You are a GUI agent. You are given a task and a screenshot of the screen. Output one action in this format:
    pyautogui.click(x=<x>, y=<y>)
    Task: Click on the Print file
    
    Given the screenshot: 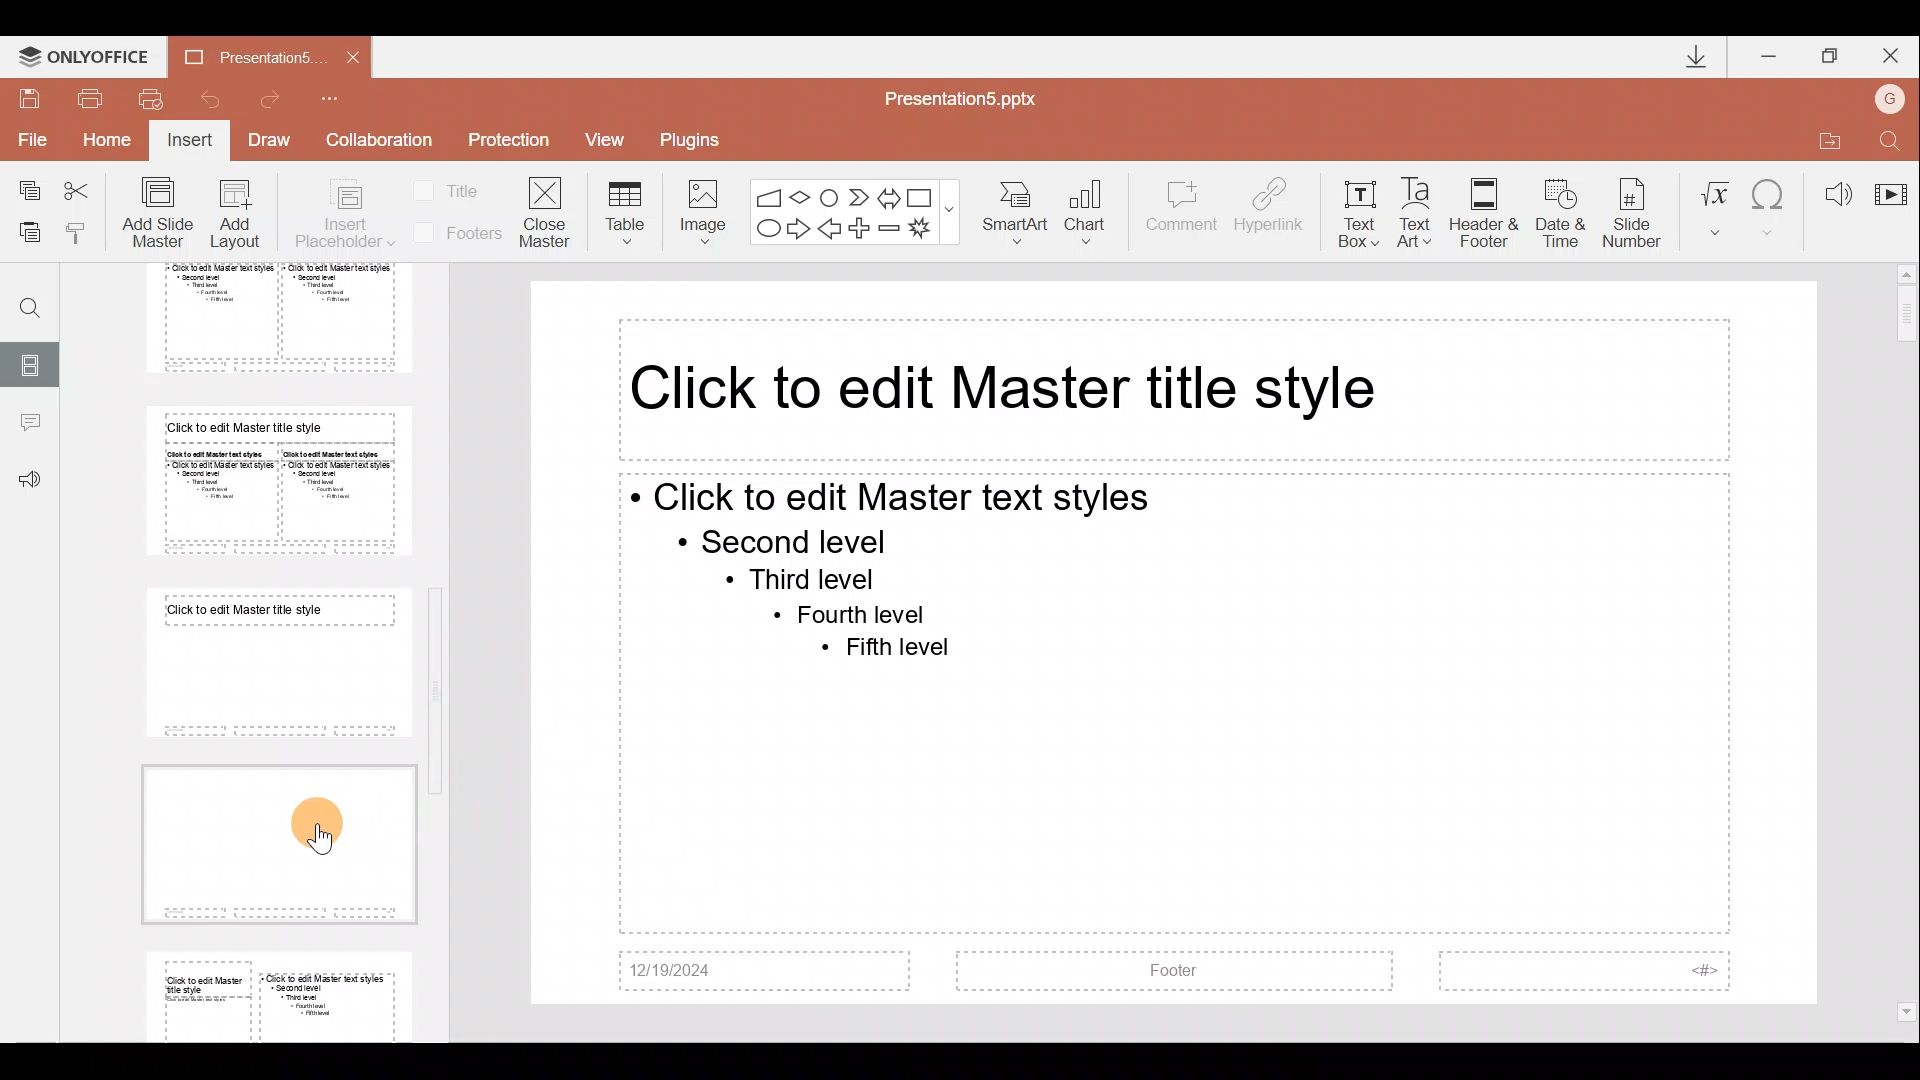 What is the action you would take?
    pyautogui.click(x=91, y=97)
    